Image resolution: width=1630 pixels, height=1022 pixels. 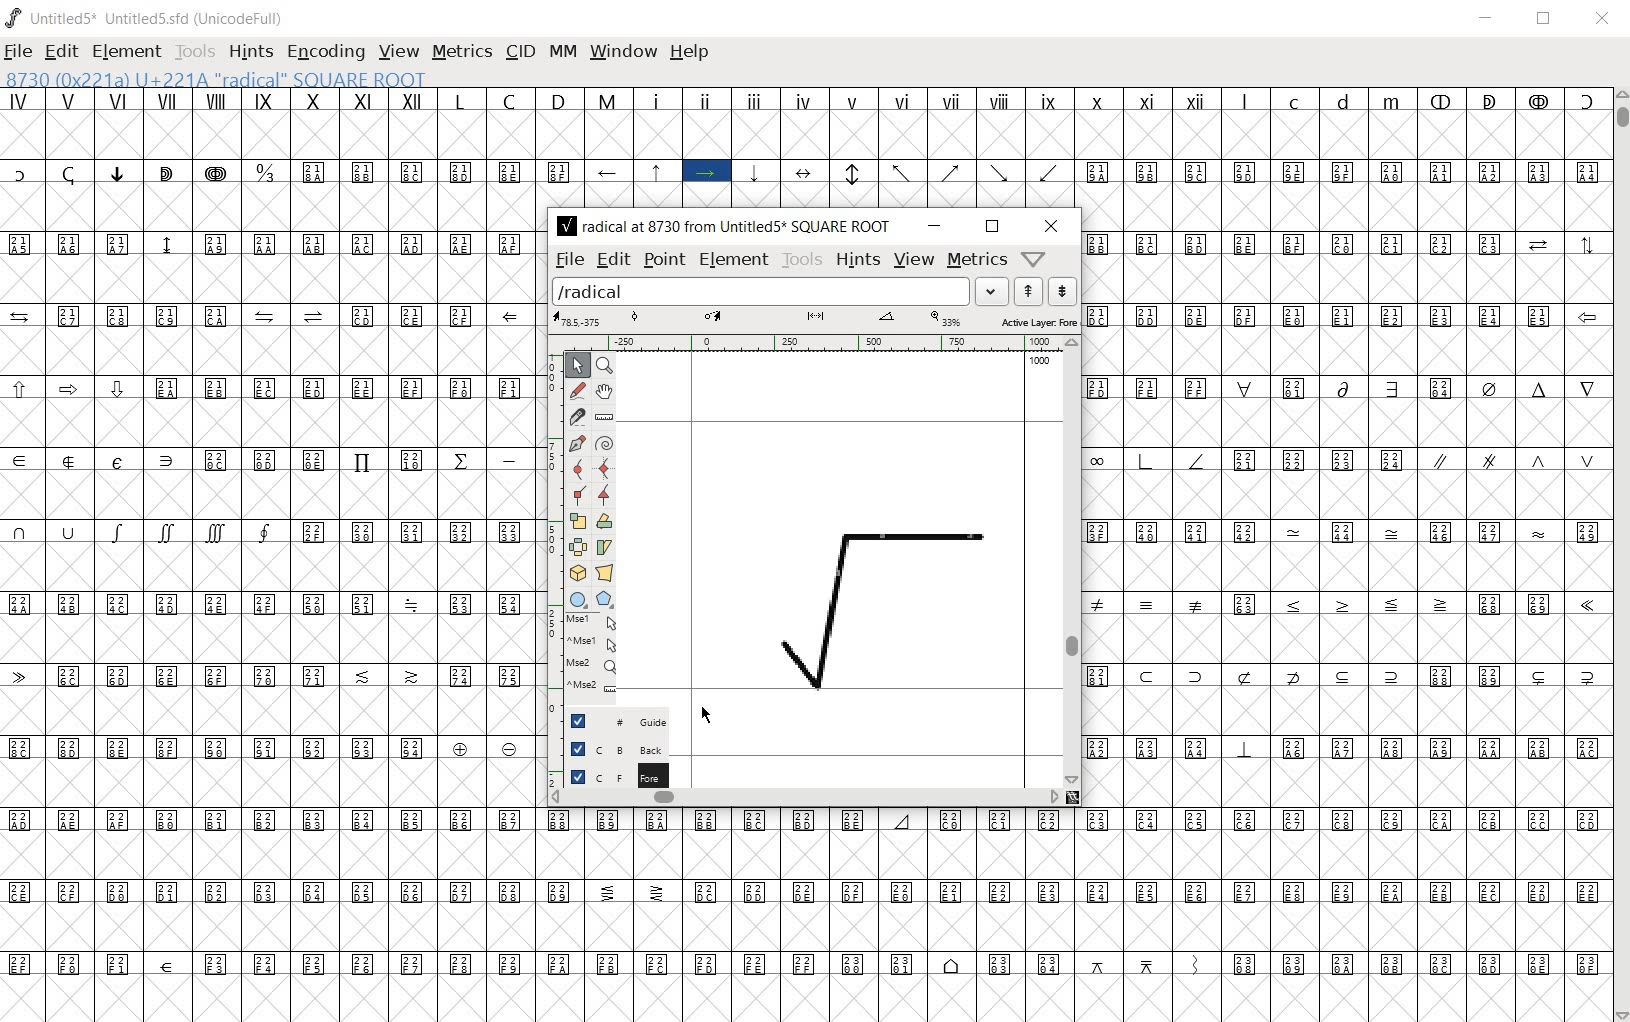 I want to click on WINDOW, so click(x=624, y=53).